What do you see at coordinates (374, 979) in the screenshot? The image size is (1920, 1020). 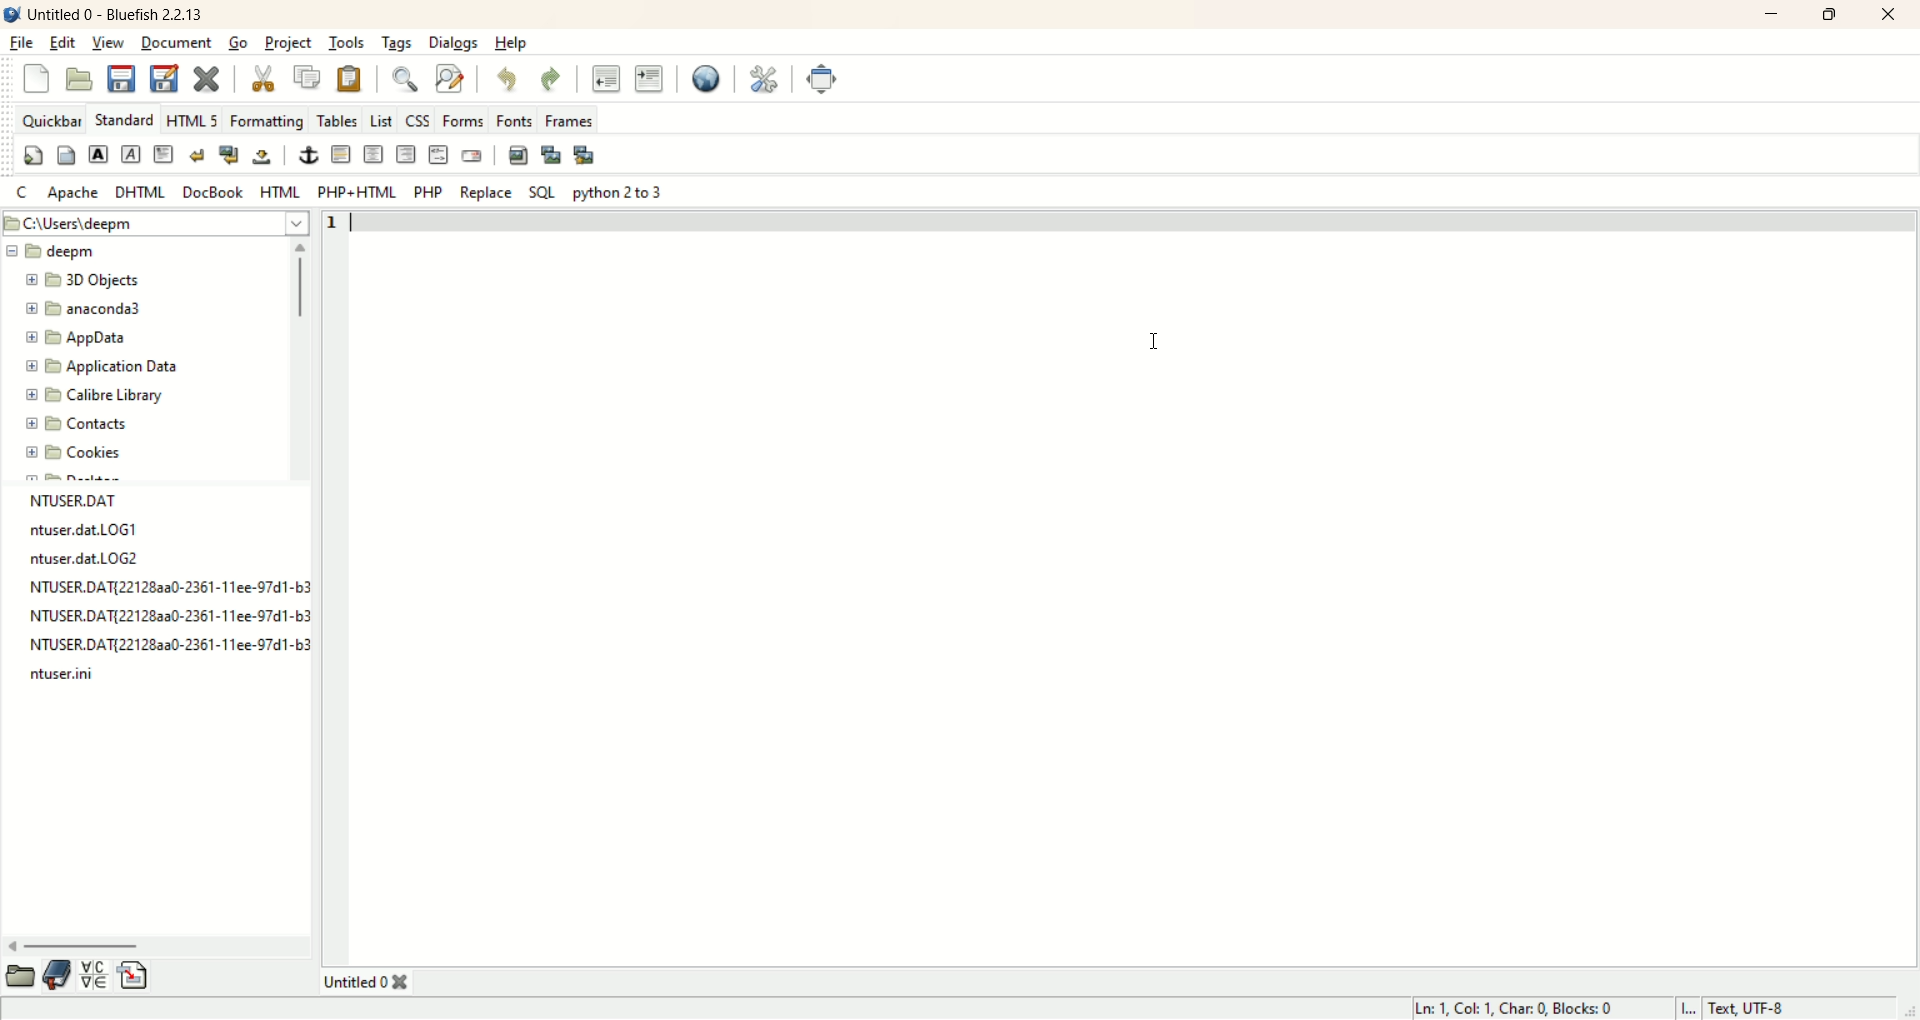 I see `title` at bounding box center [374, 979].